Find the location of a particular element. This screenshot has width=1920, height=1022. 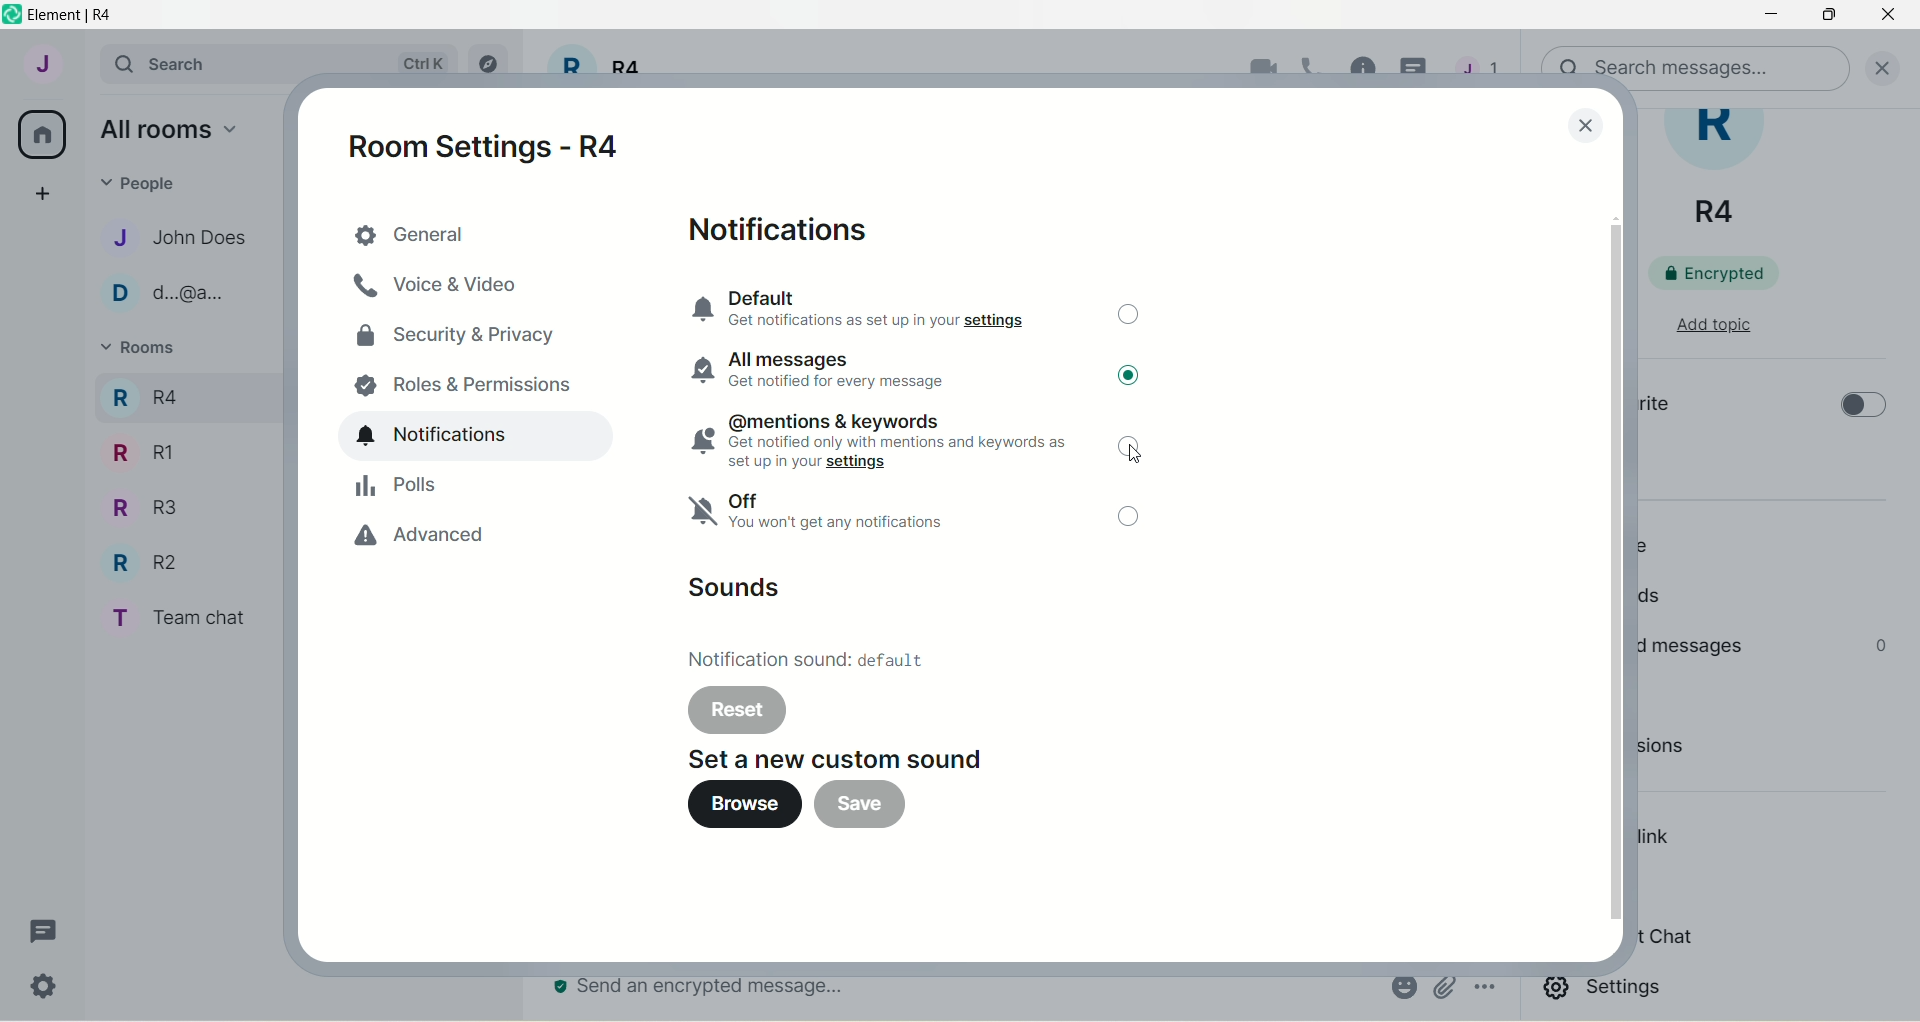

threads is located at coordinates (1657, 599).